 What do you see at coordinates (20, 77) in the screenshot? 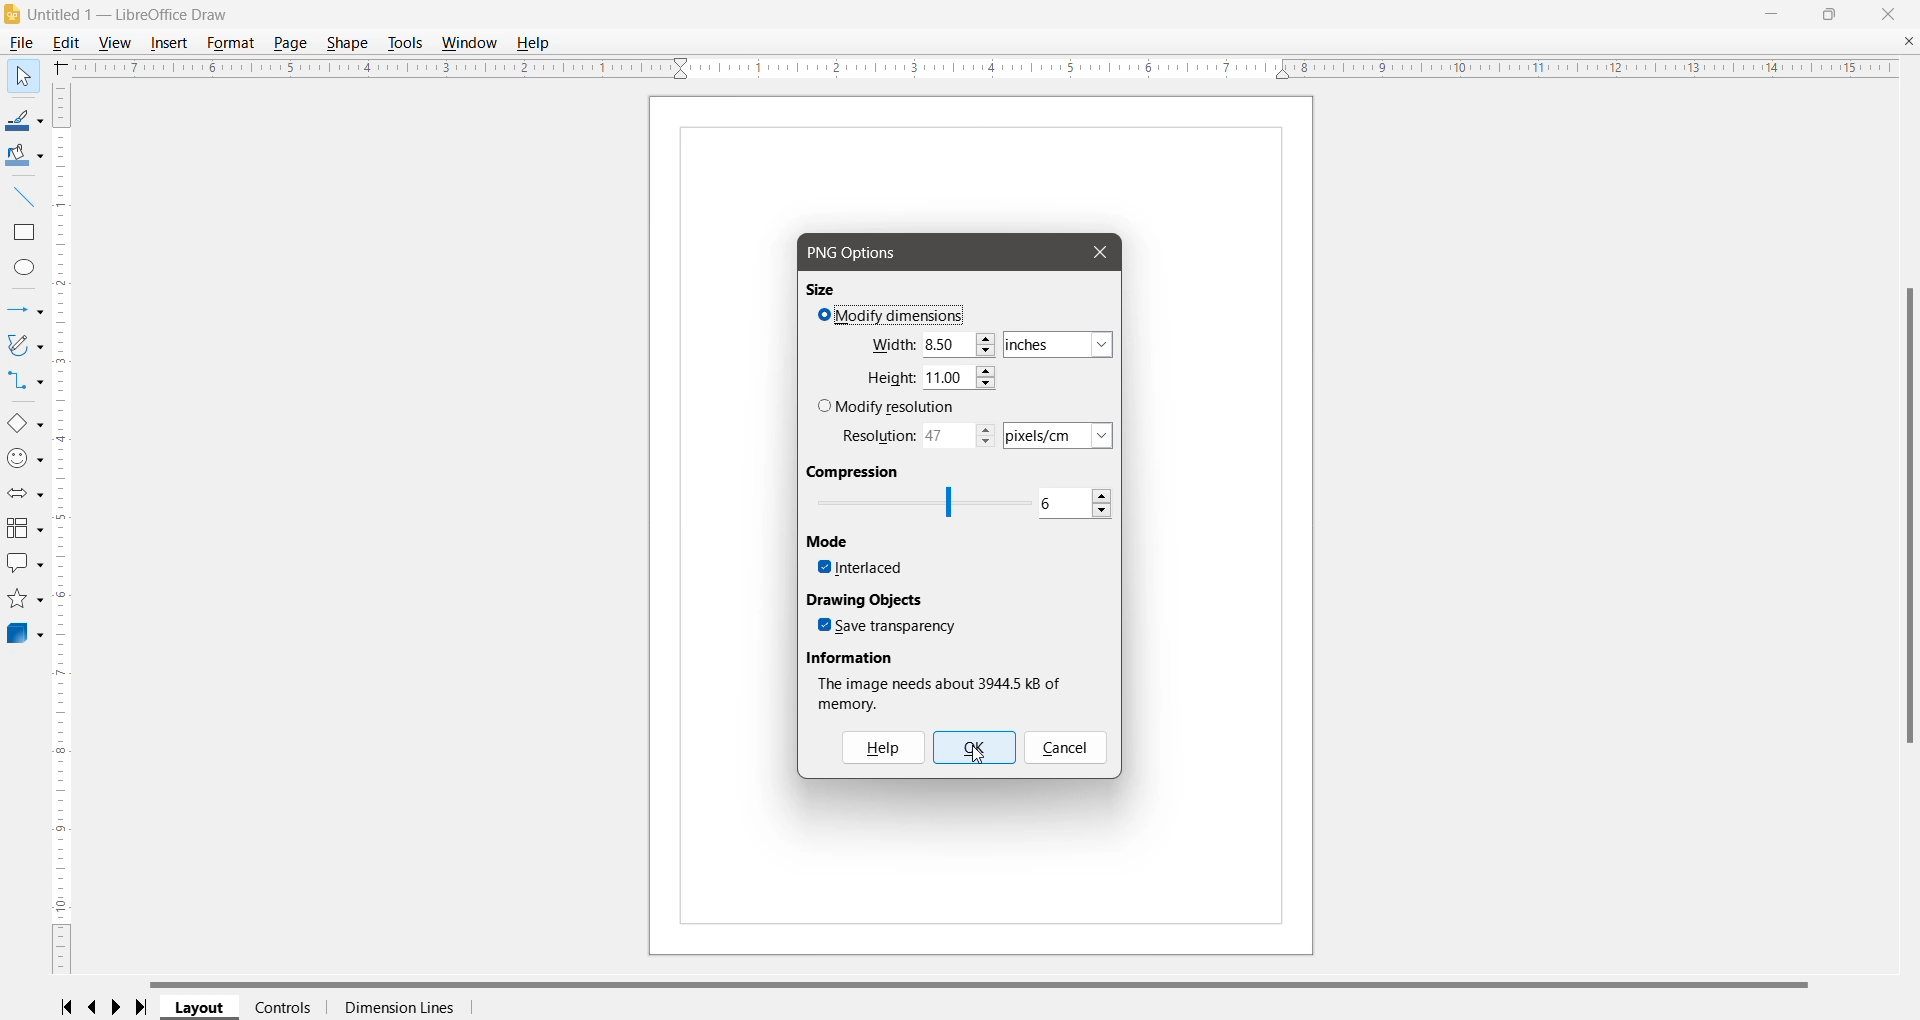
I see `Help` at bounding box center [20, 77].